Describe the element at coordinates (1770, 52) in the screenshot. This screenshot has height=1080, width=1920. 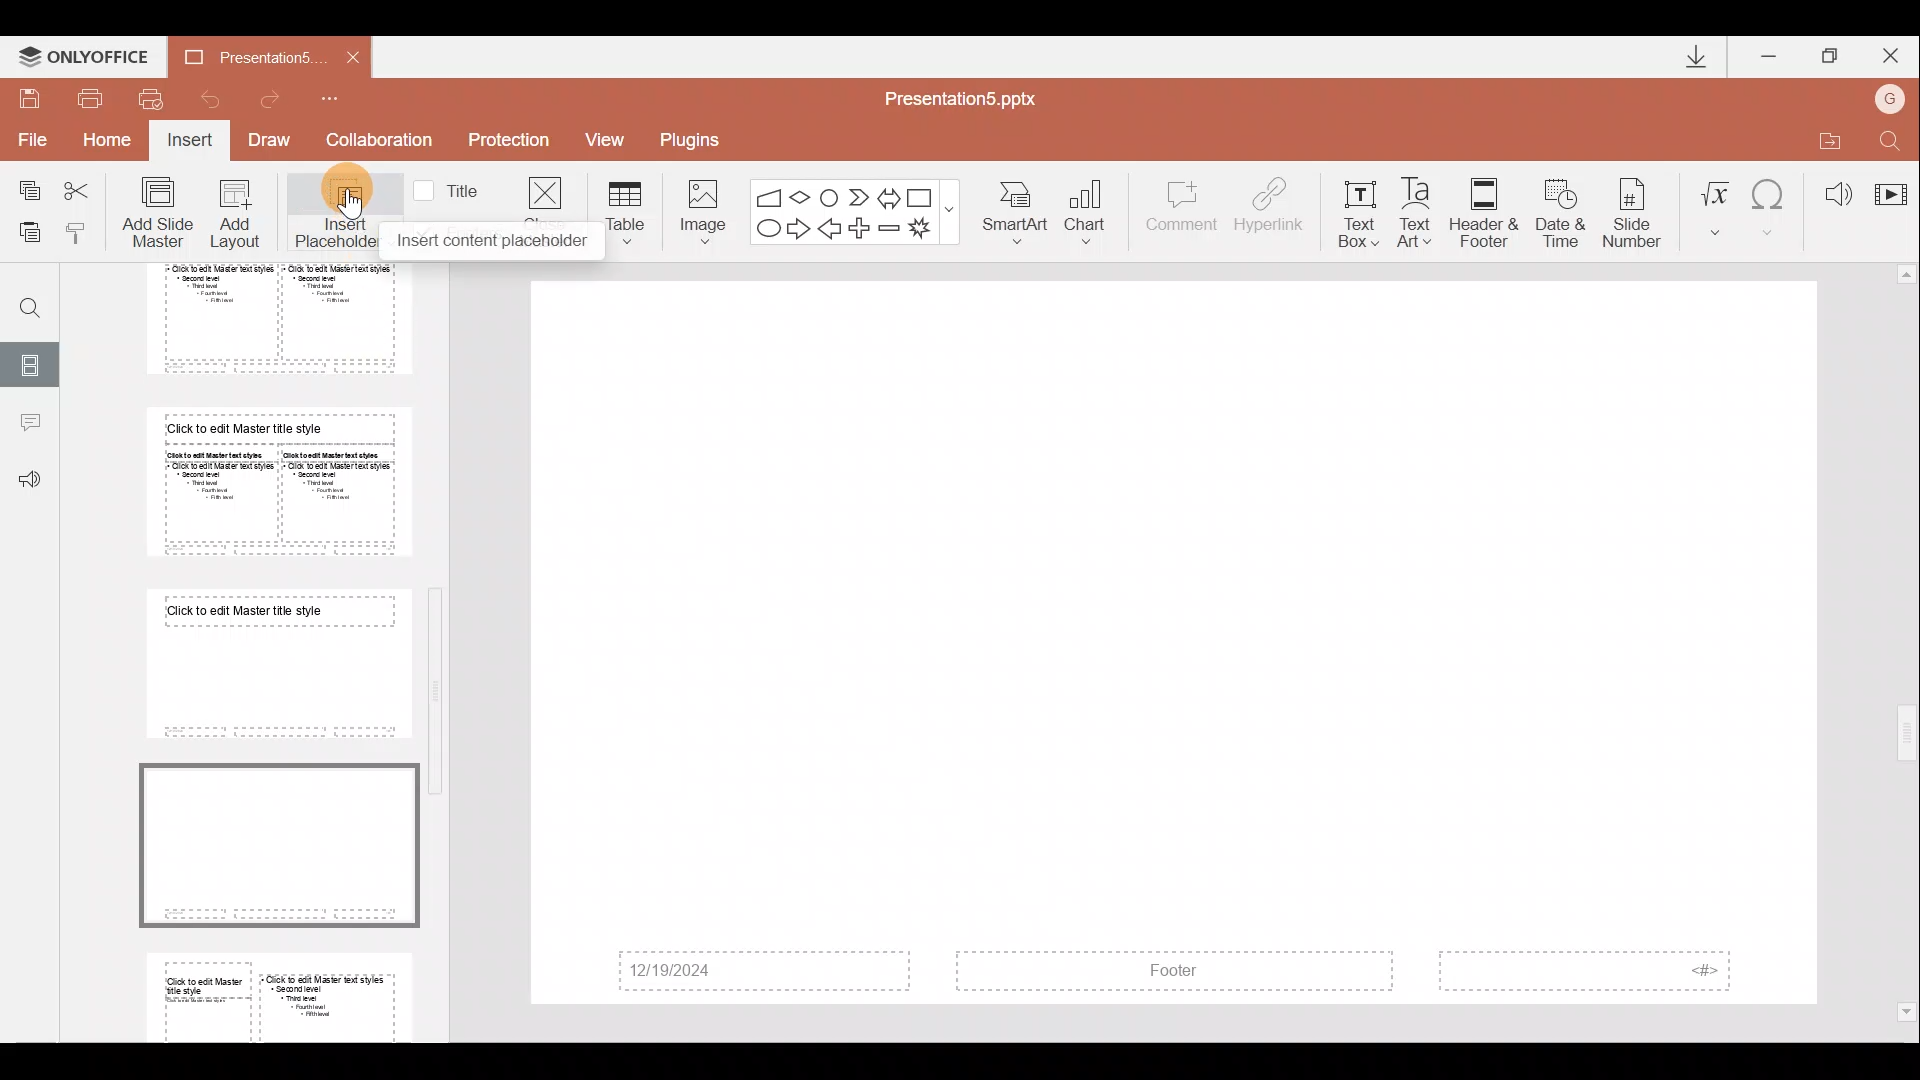
I see `Minimize` at that location.